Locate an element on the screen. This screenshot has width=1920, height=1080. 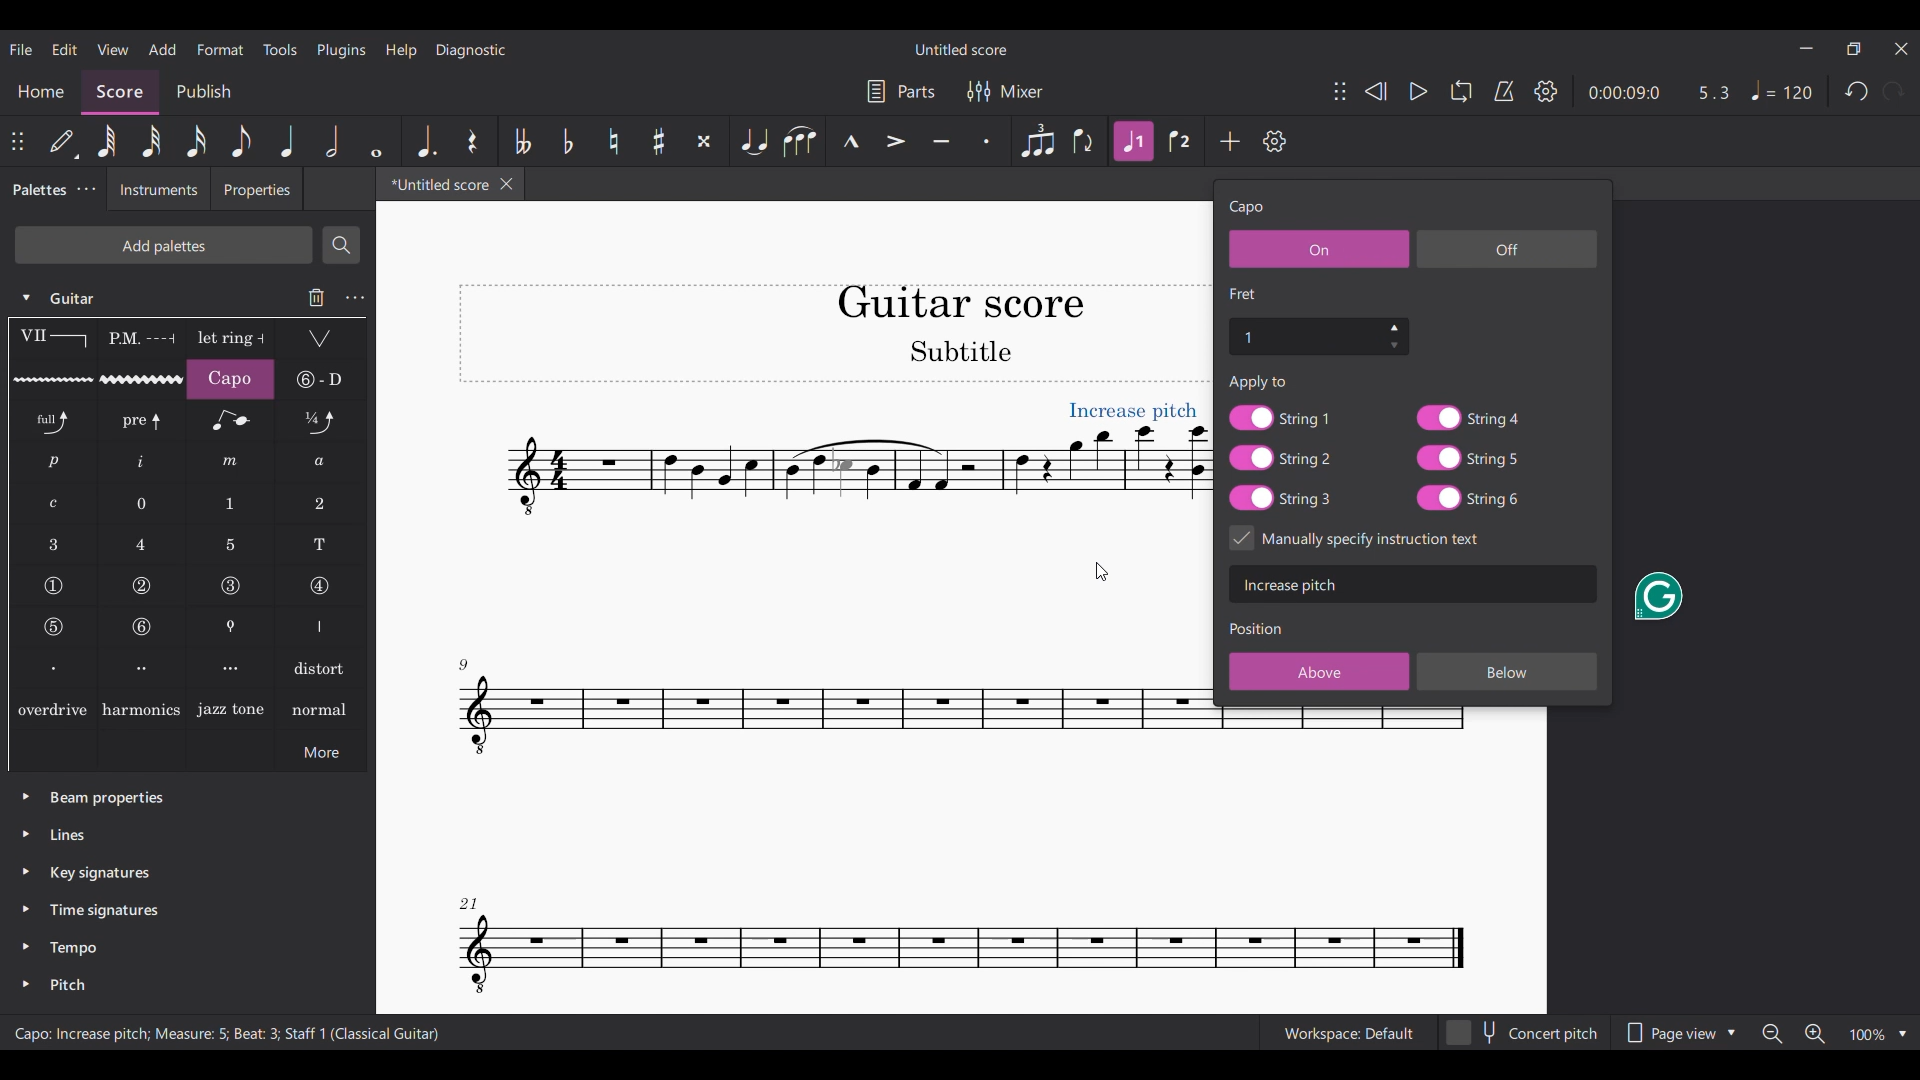
Time signatures palette is located at coordinates (104, 910).